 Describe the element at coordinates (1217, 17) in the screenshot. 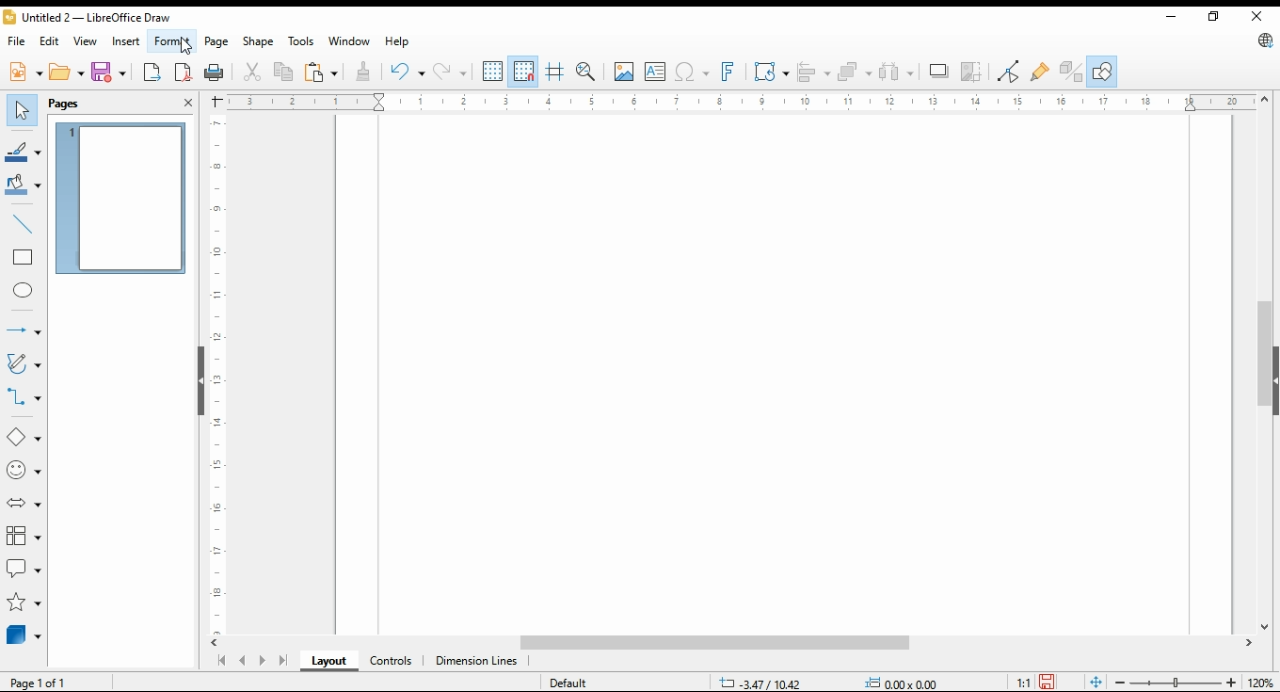

I see `restore` at that location.